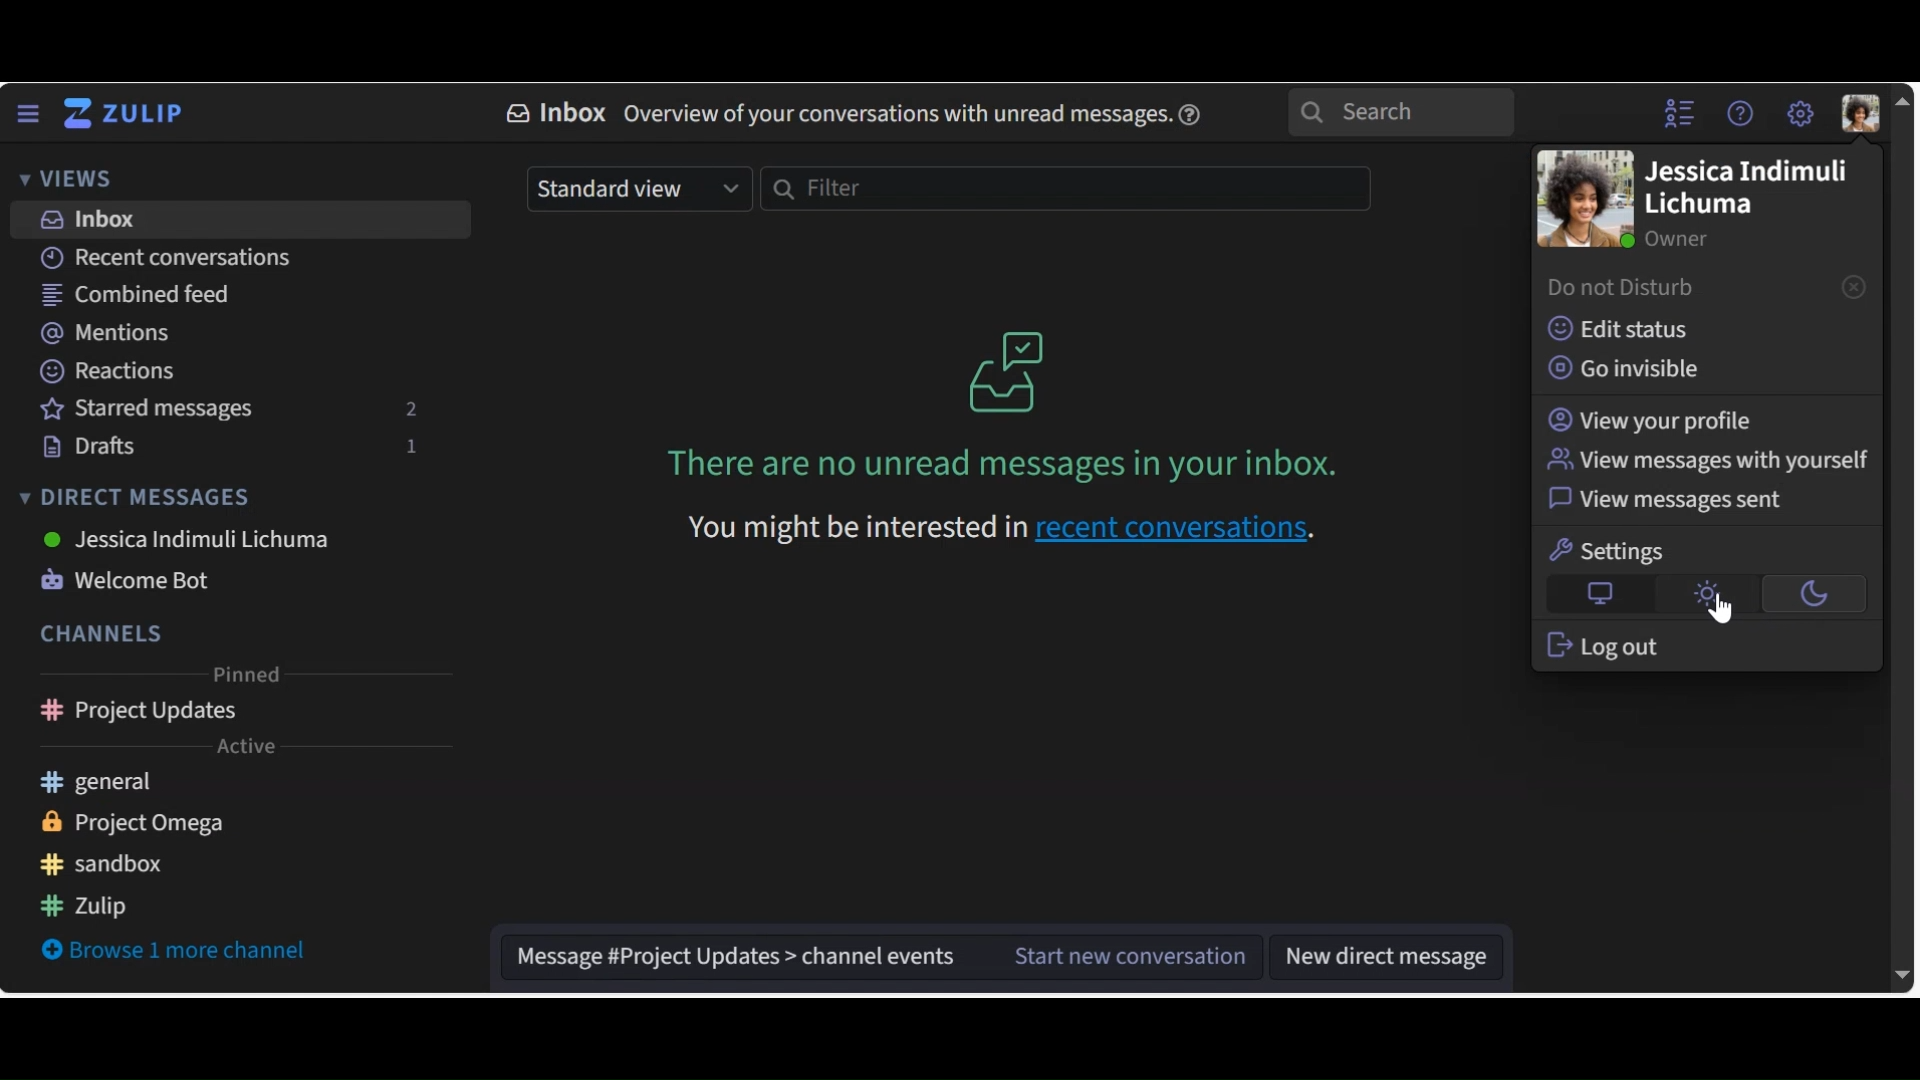  Describe the element at coordinates (1903, 539) in the screenshot. I see `vertical scrollbar` at that location.